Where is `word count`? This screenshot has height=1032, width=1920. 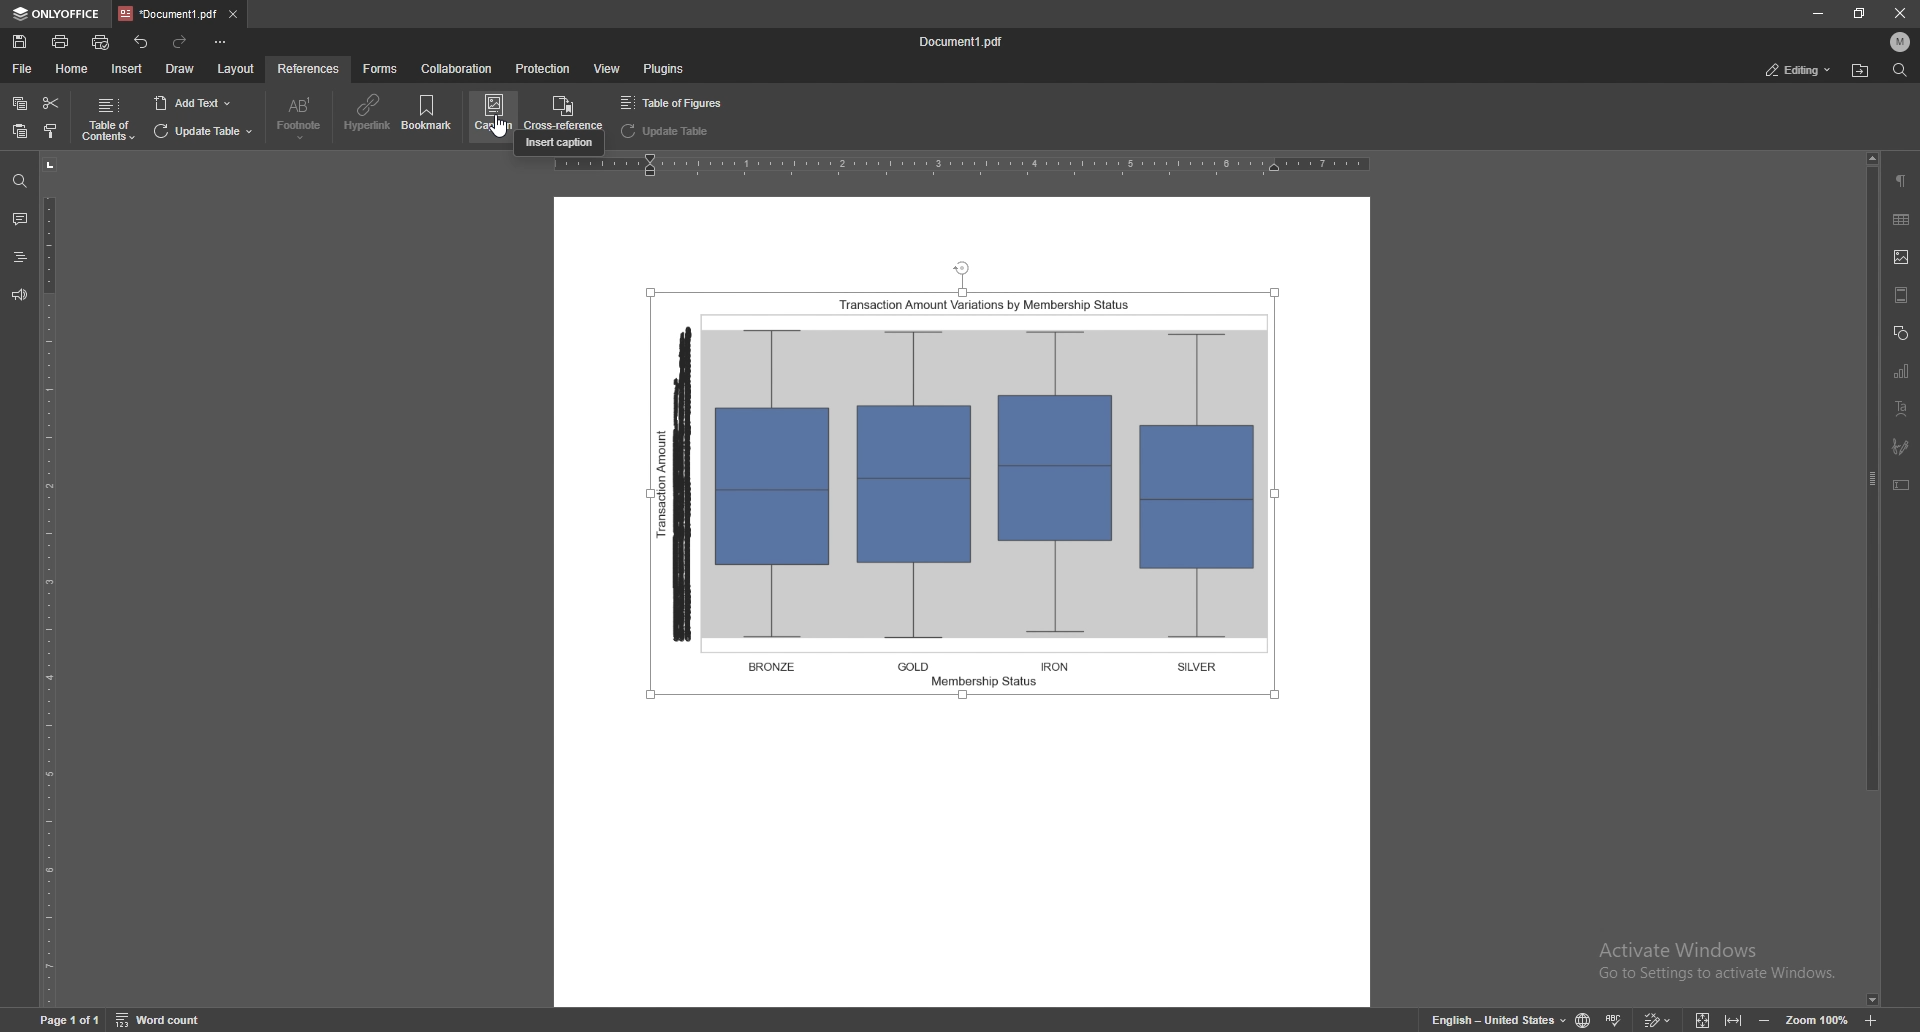 word count is located at coordinates (161, 1019).